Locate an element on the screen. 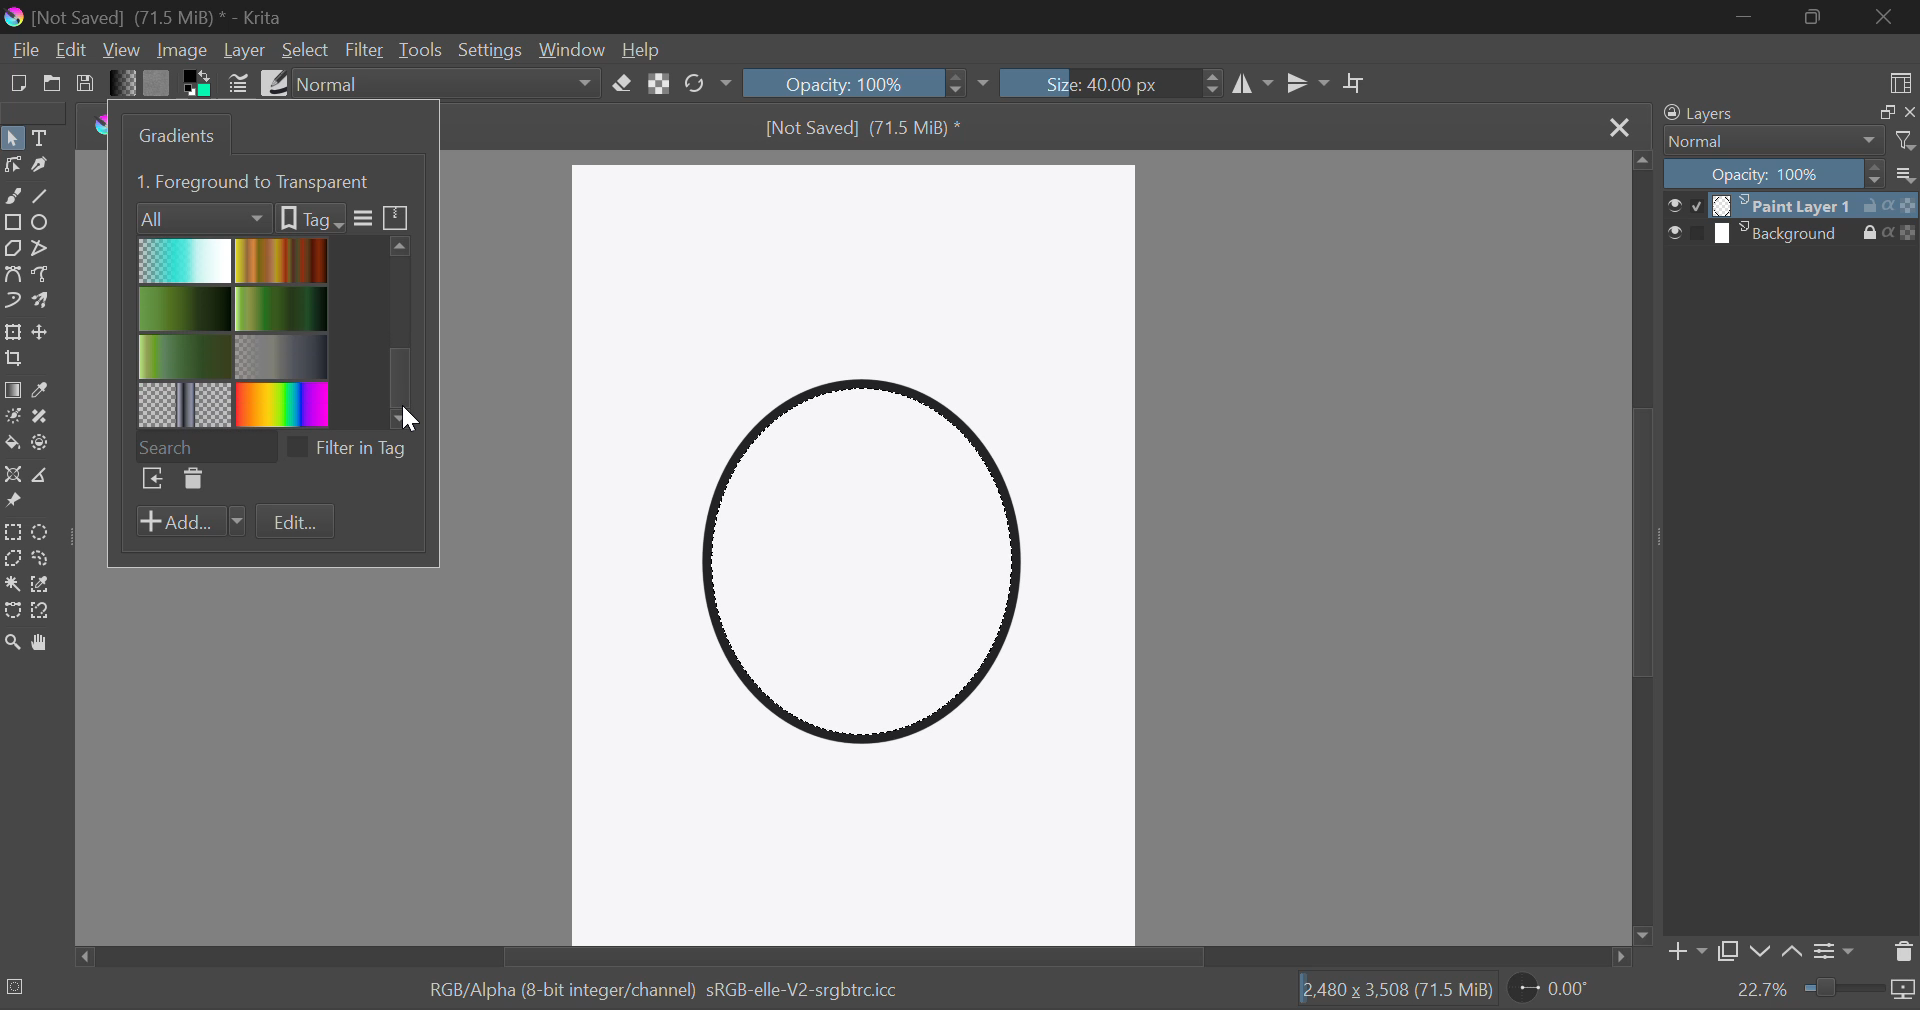  more is located at coordinates (365, 219).